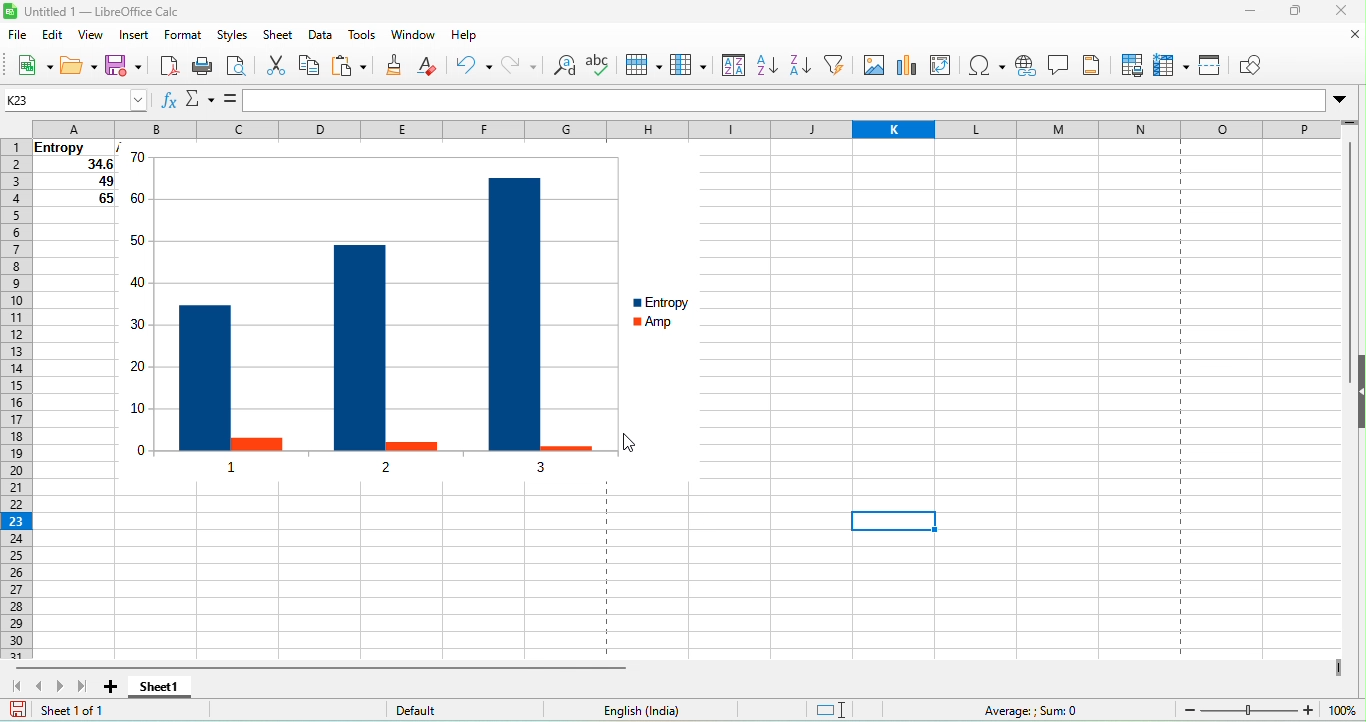  What do you see at coordinates (1211, 69) in the screenshot?
I see `split window` at bounding box center [1211, 69].